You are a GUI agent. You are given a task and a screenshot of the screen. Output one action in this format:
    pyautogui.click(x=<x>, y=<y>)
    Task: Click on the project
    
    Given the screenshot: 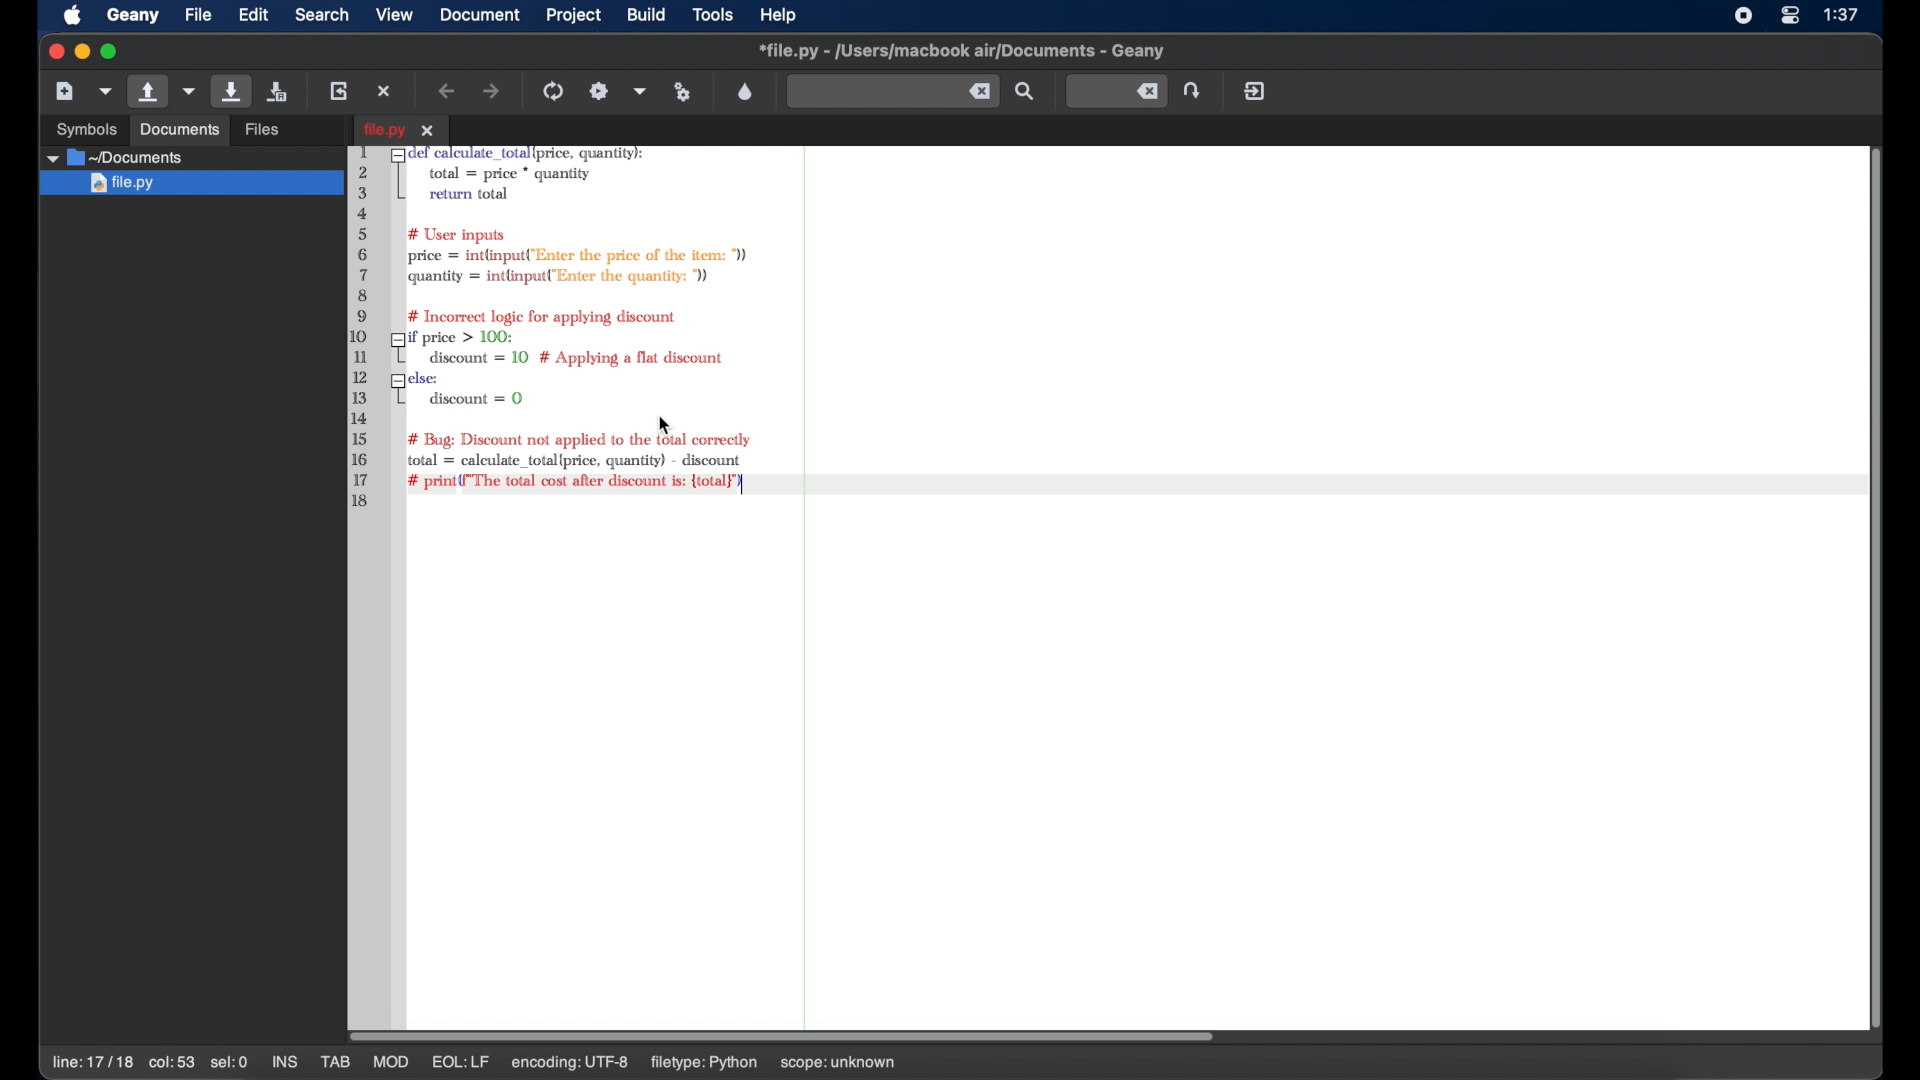 What is the action you would take?
    pyautogui.click(x=574, y=15)
    